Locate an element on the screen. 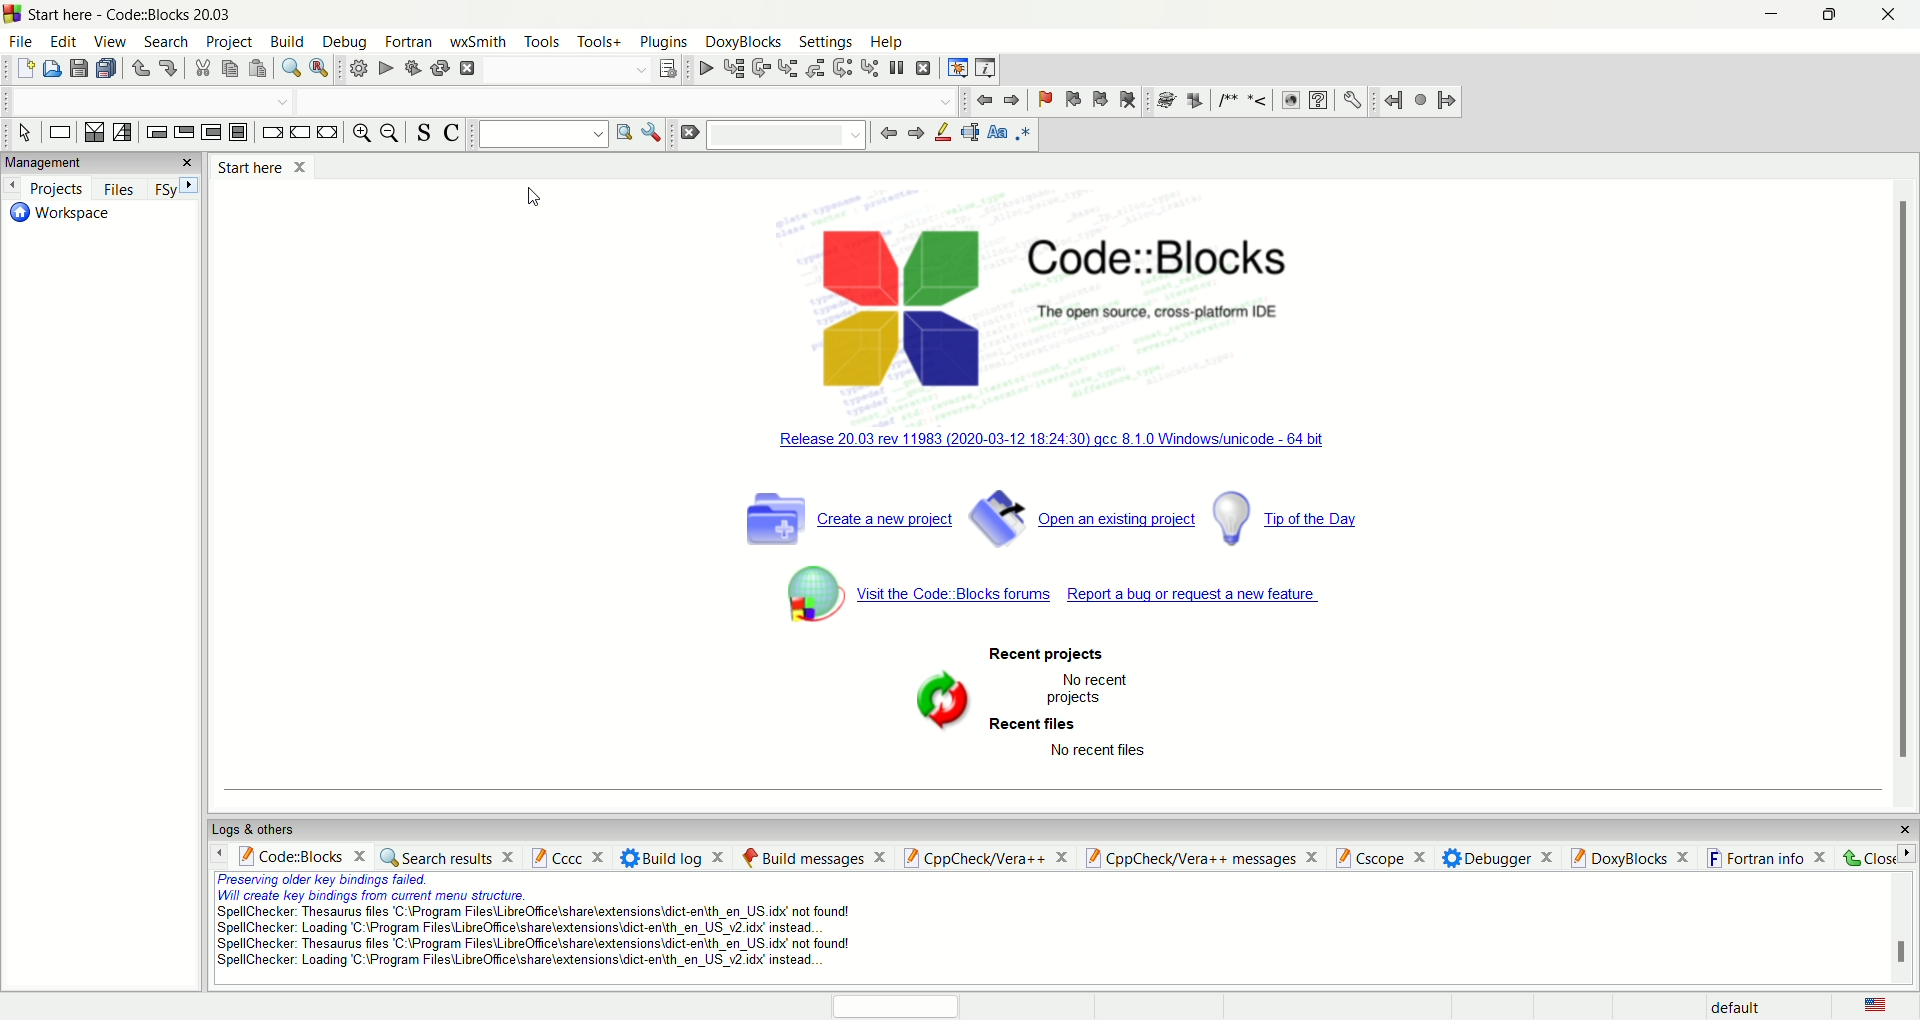 Image resolution: width=1920 pixels, height=1020 pixels. cut is located at coordinates (200, 68).